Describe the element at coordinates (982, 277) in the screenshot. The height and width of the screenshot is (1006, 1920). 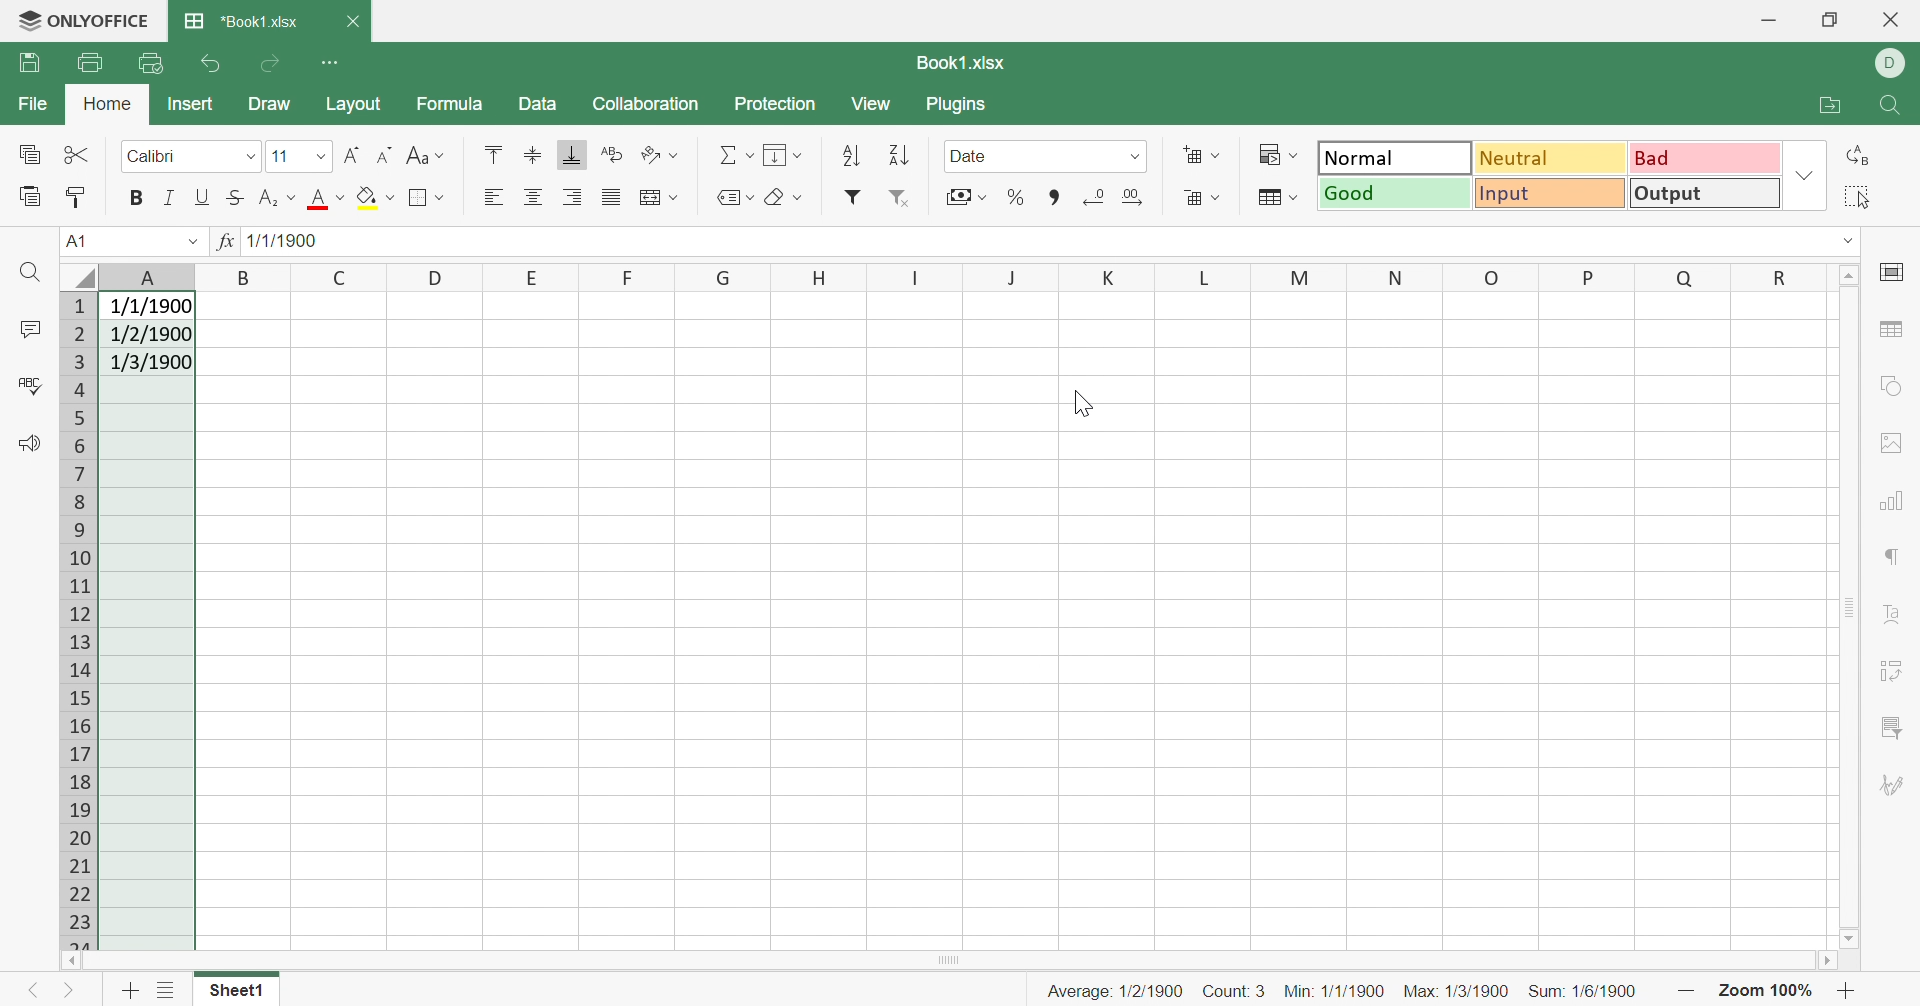
I see `Column names` at that location.